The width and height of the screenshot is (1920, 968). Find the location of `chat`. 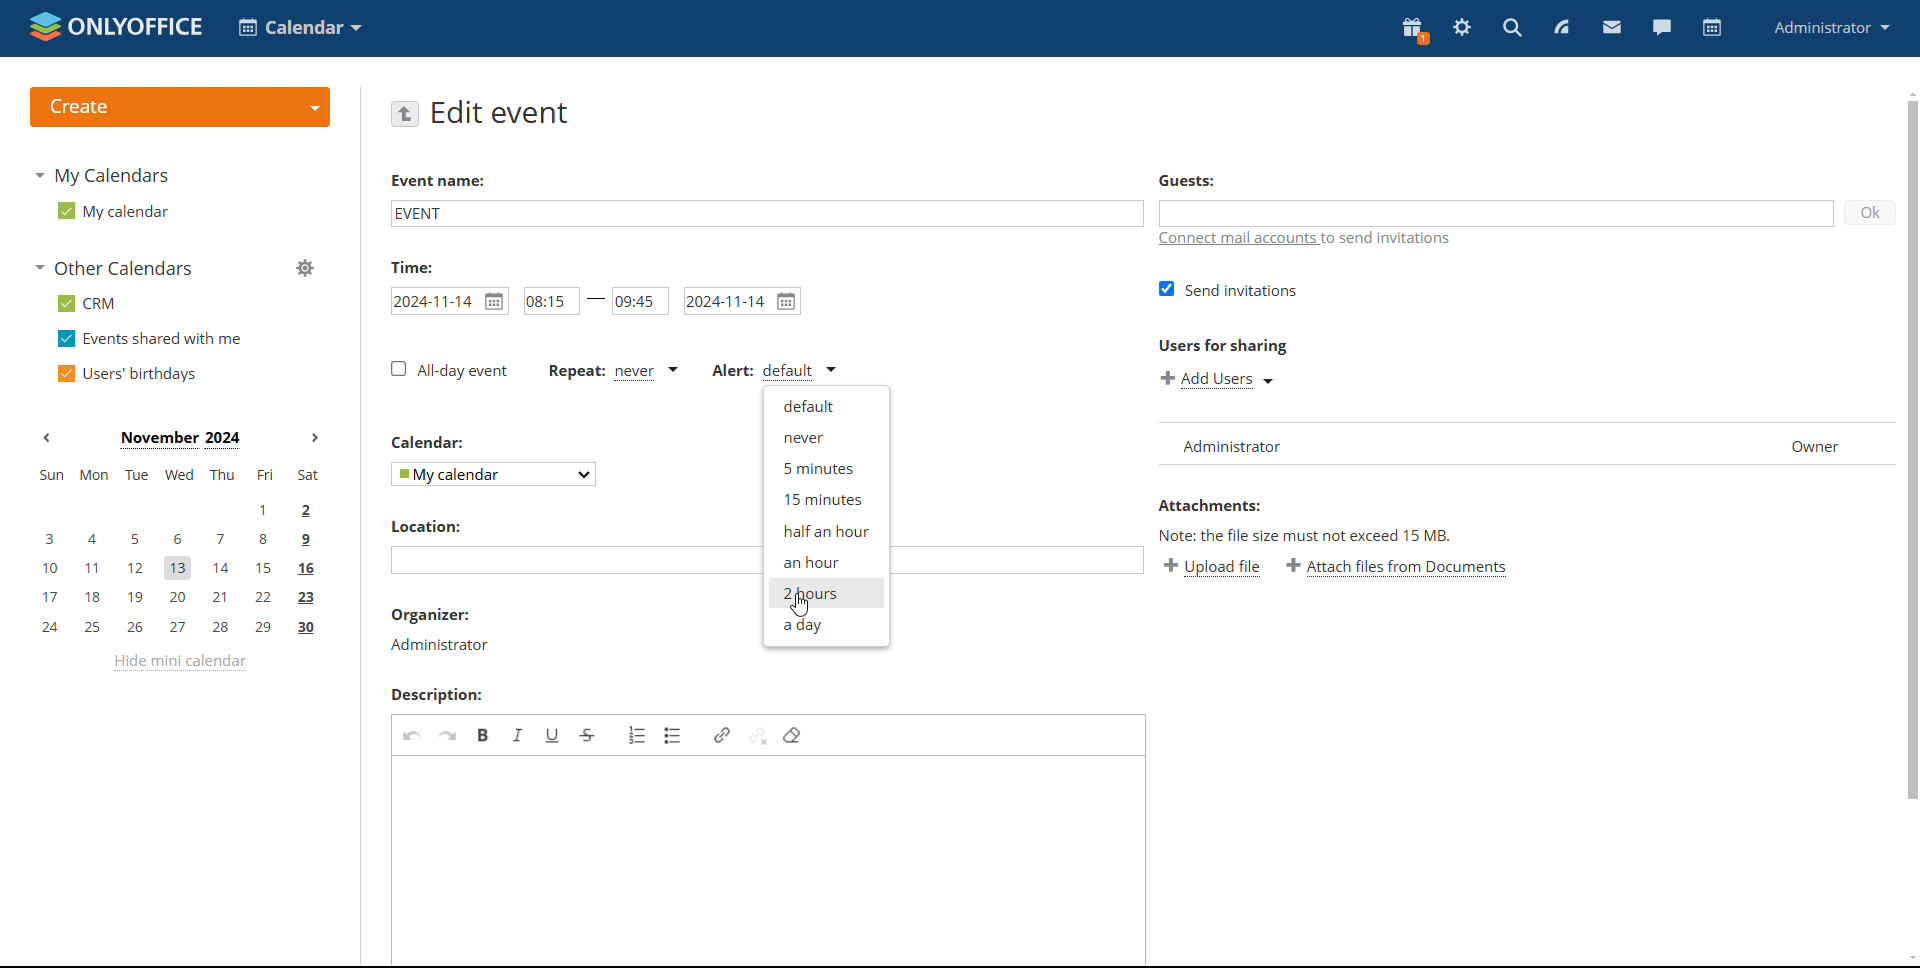

chat is located at coordinates (1661, 26).